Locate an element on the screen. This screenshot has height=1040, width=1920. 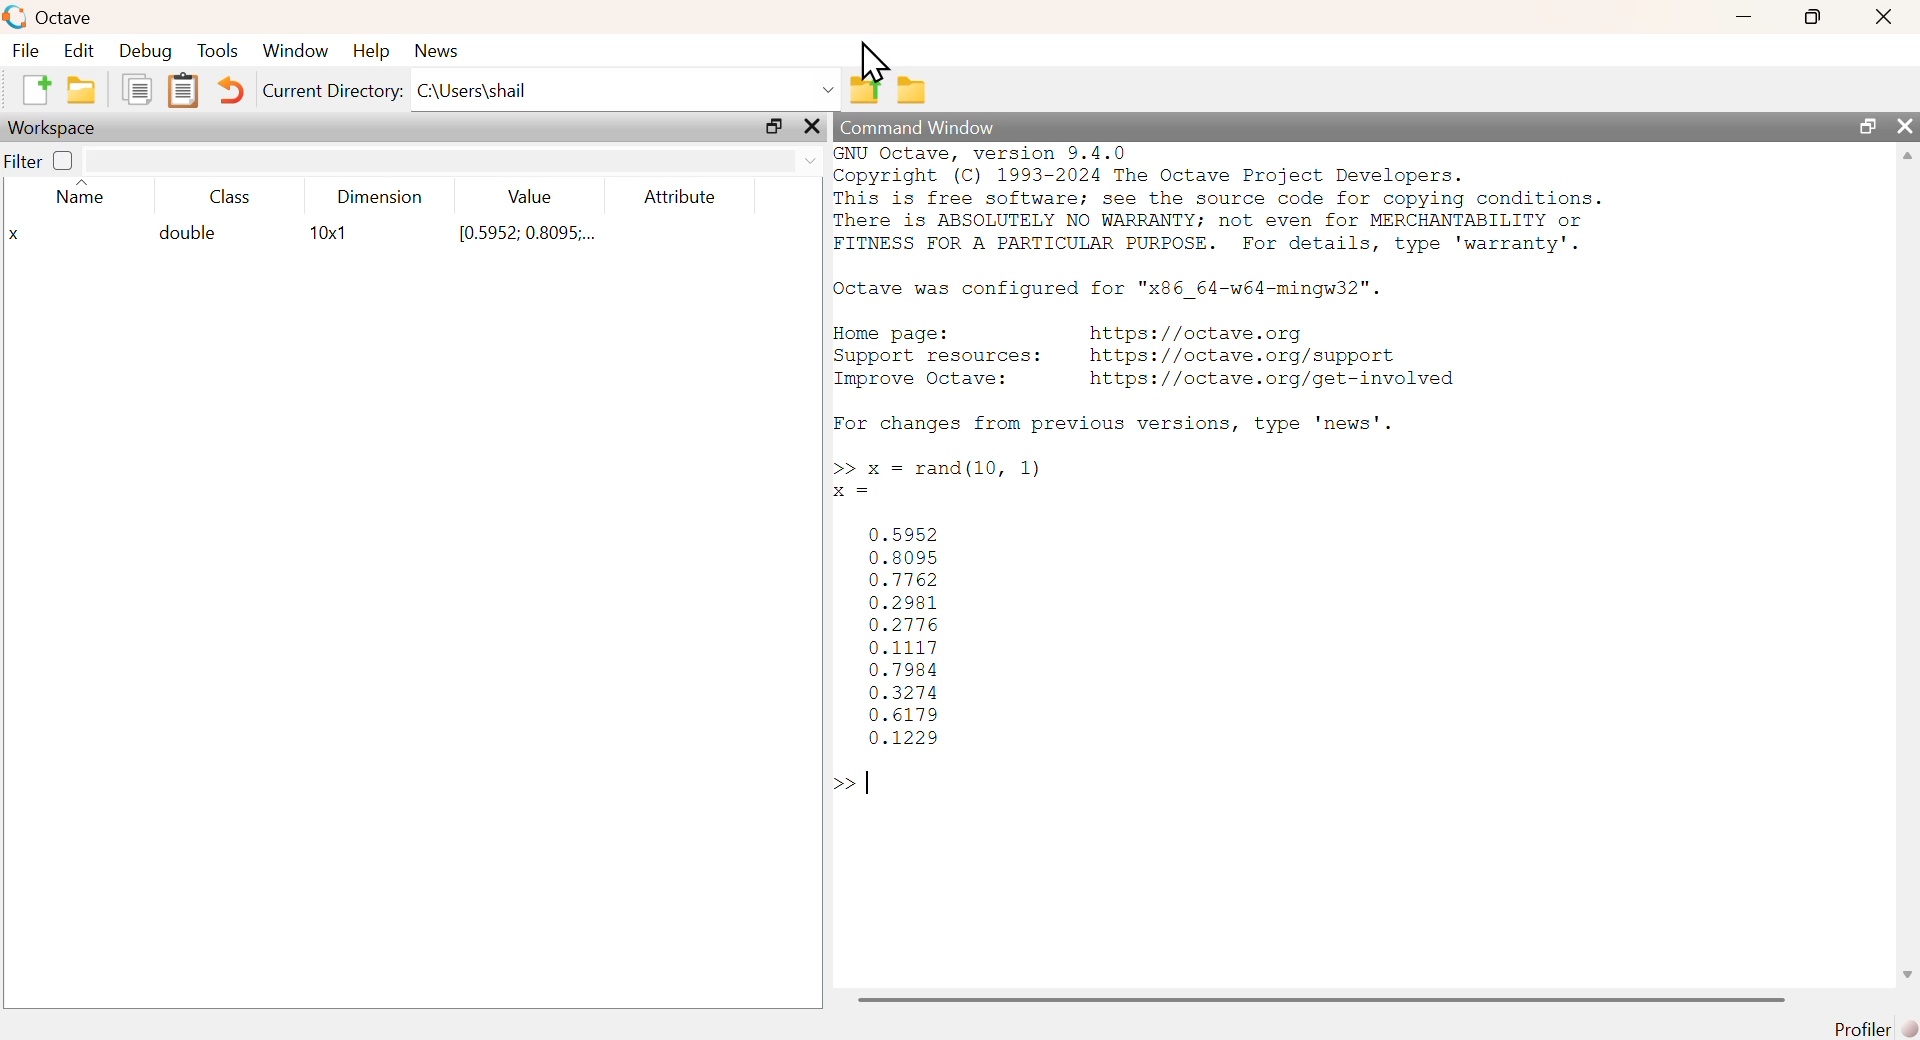
current directory is located at coordinates (334, 92).